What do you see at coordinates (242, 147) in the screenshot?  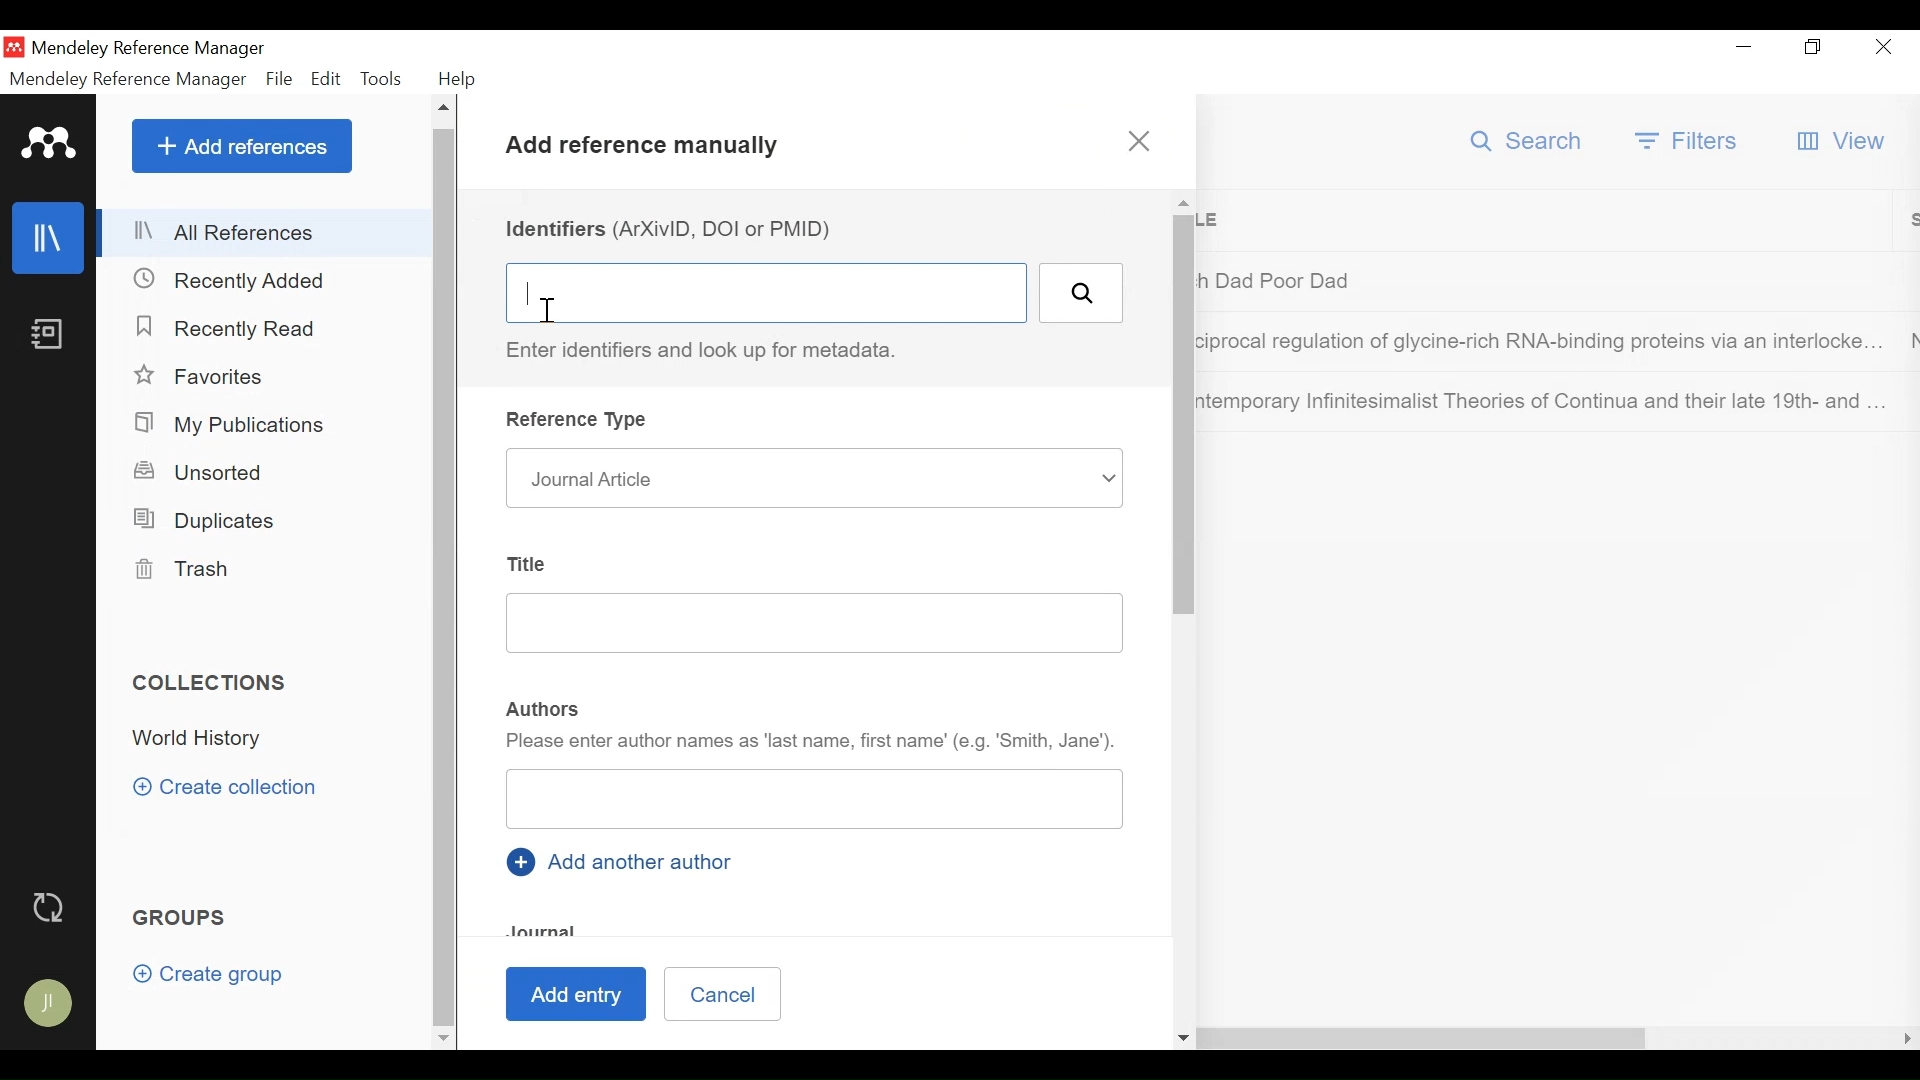 I see `Add References` at bounding box center [242, 147].